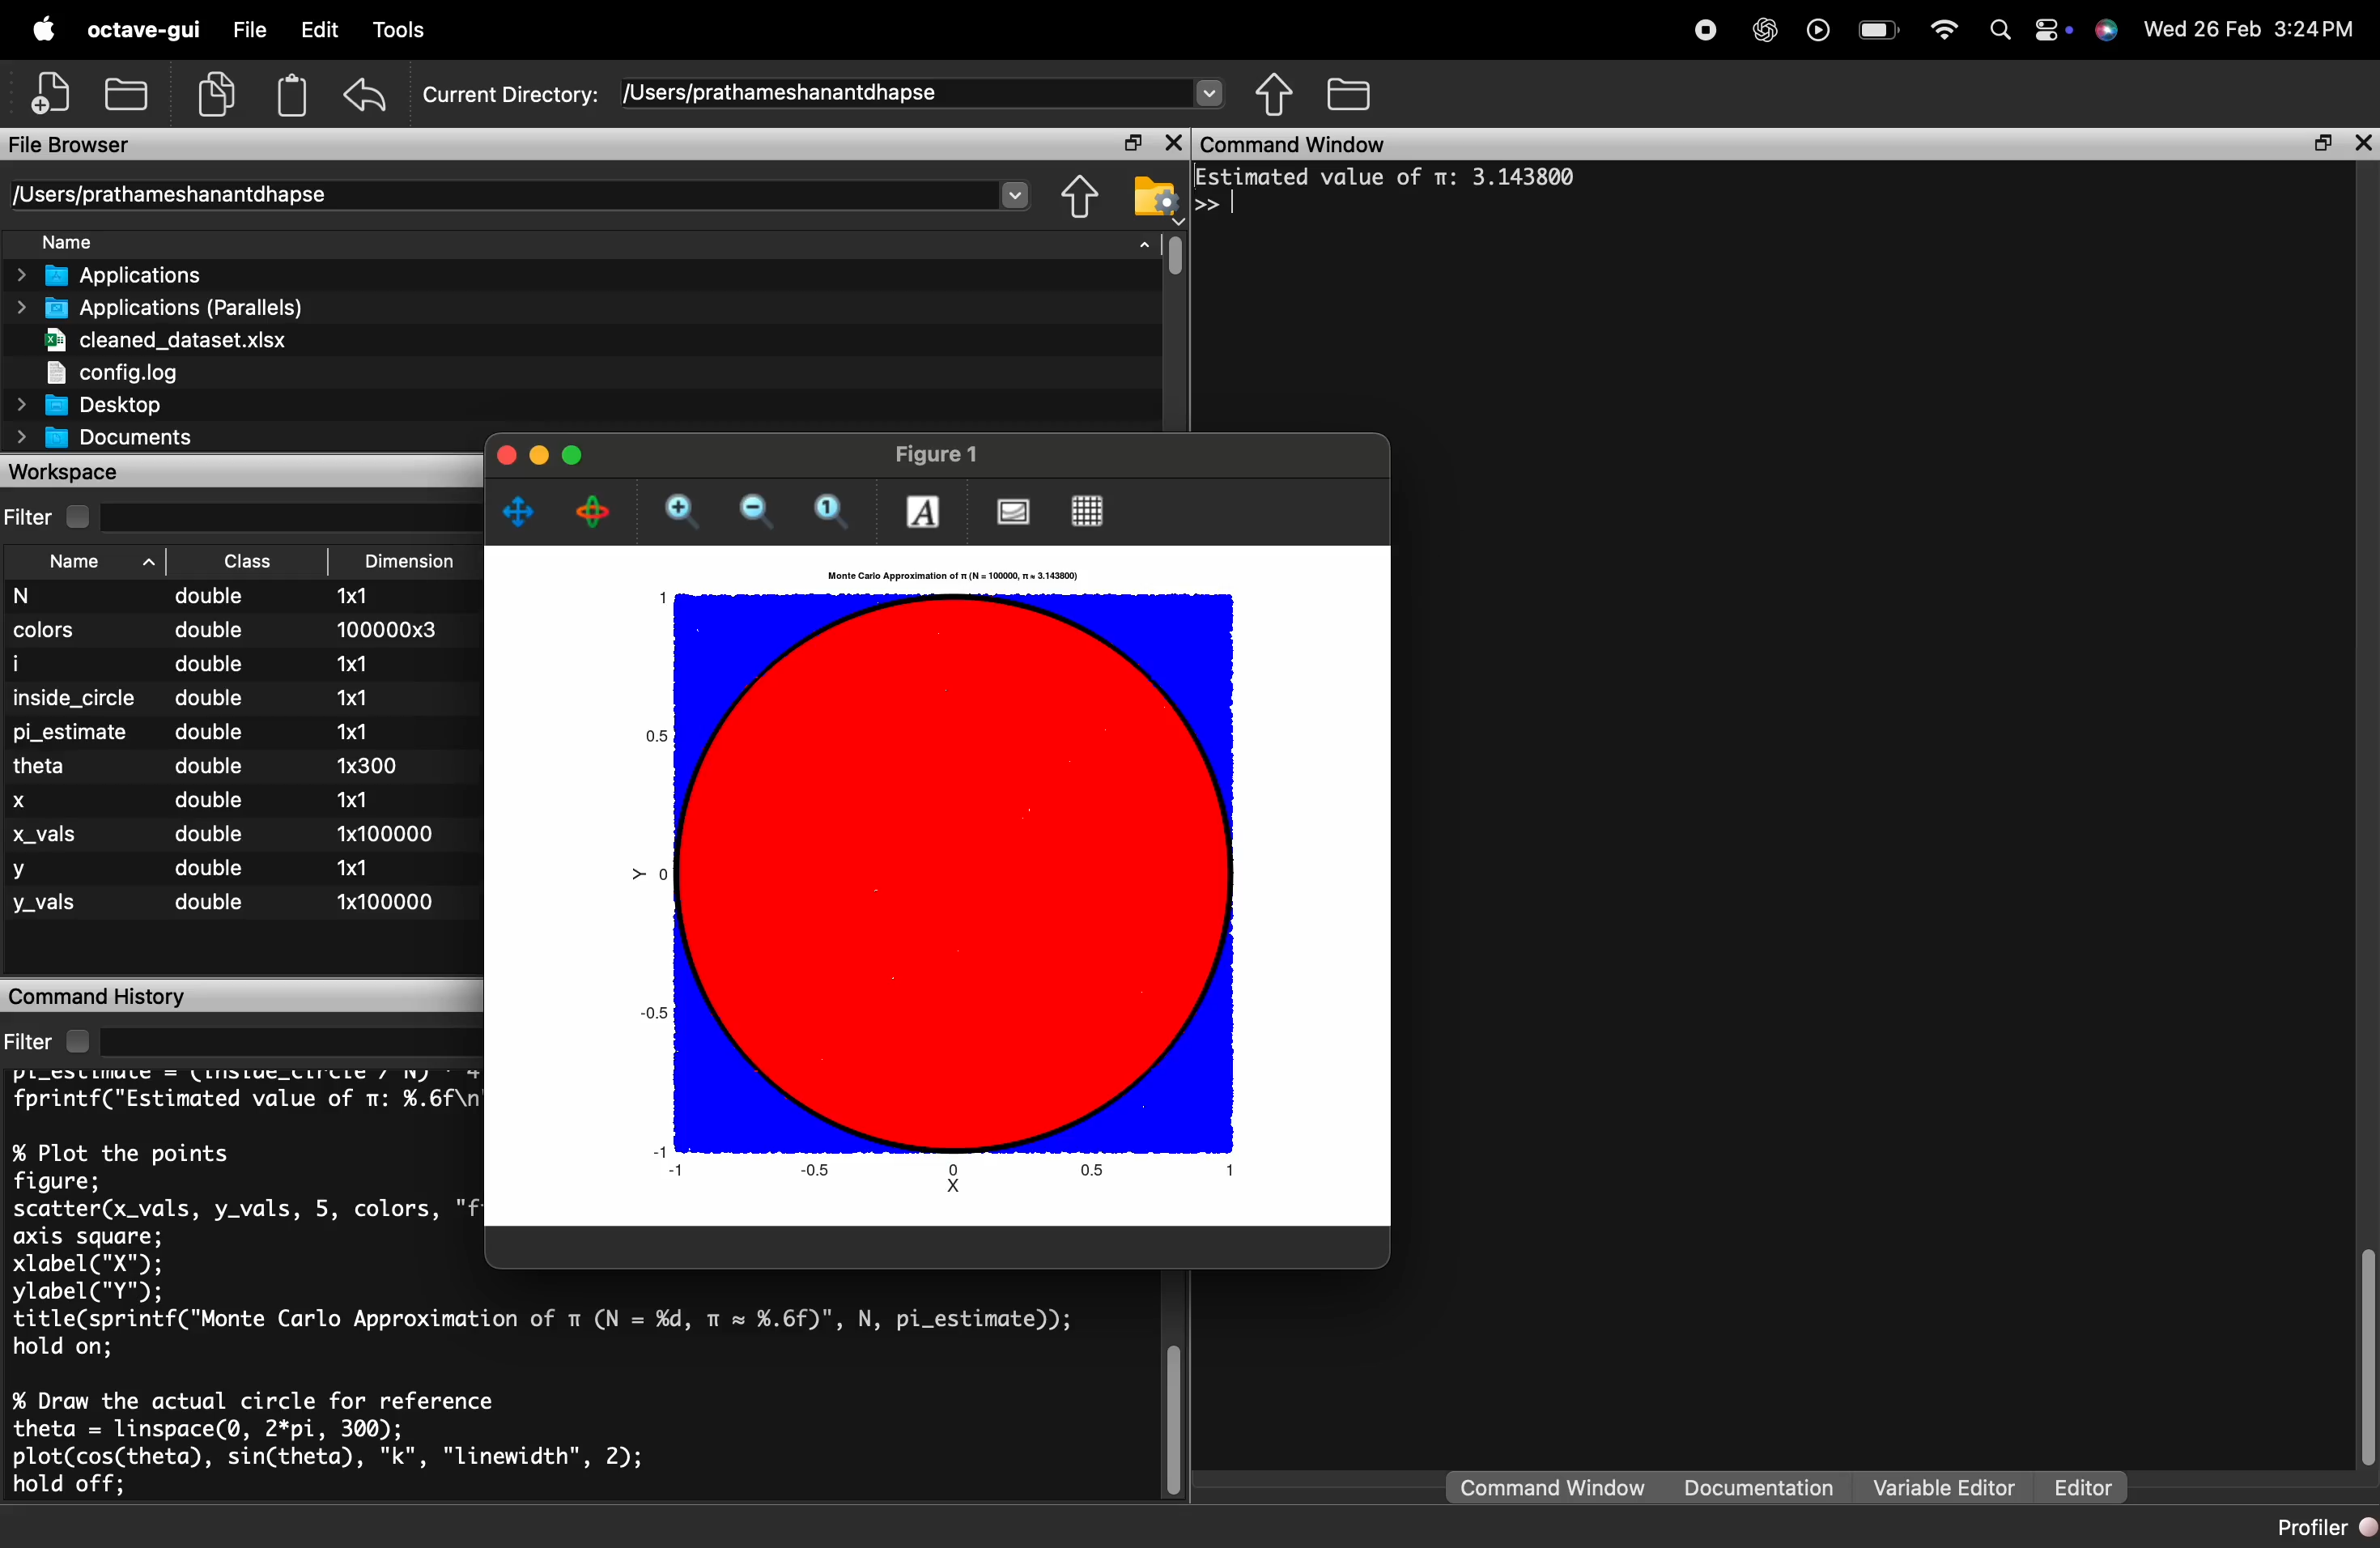 This screenshot has height=1548, width=2380. I want to click on Documentation, so click(1765, 1488).